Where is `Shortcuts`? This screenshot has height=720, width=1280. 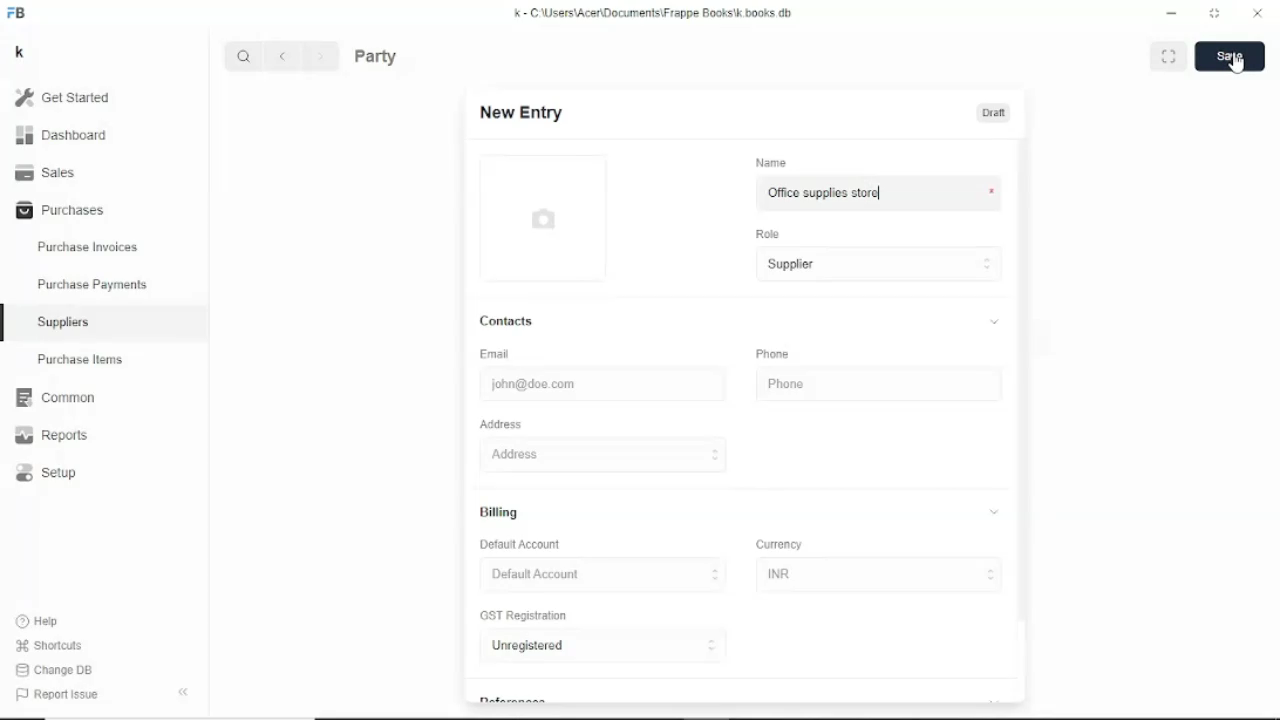
Shortcuts is located at coordinates (48, 646).